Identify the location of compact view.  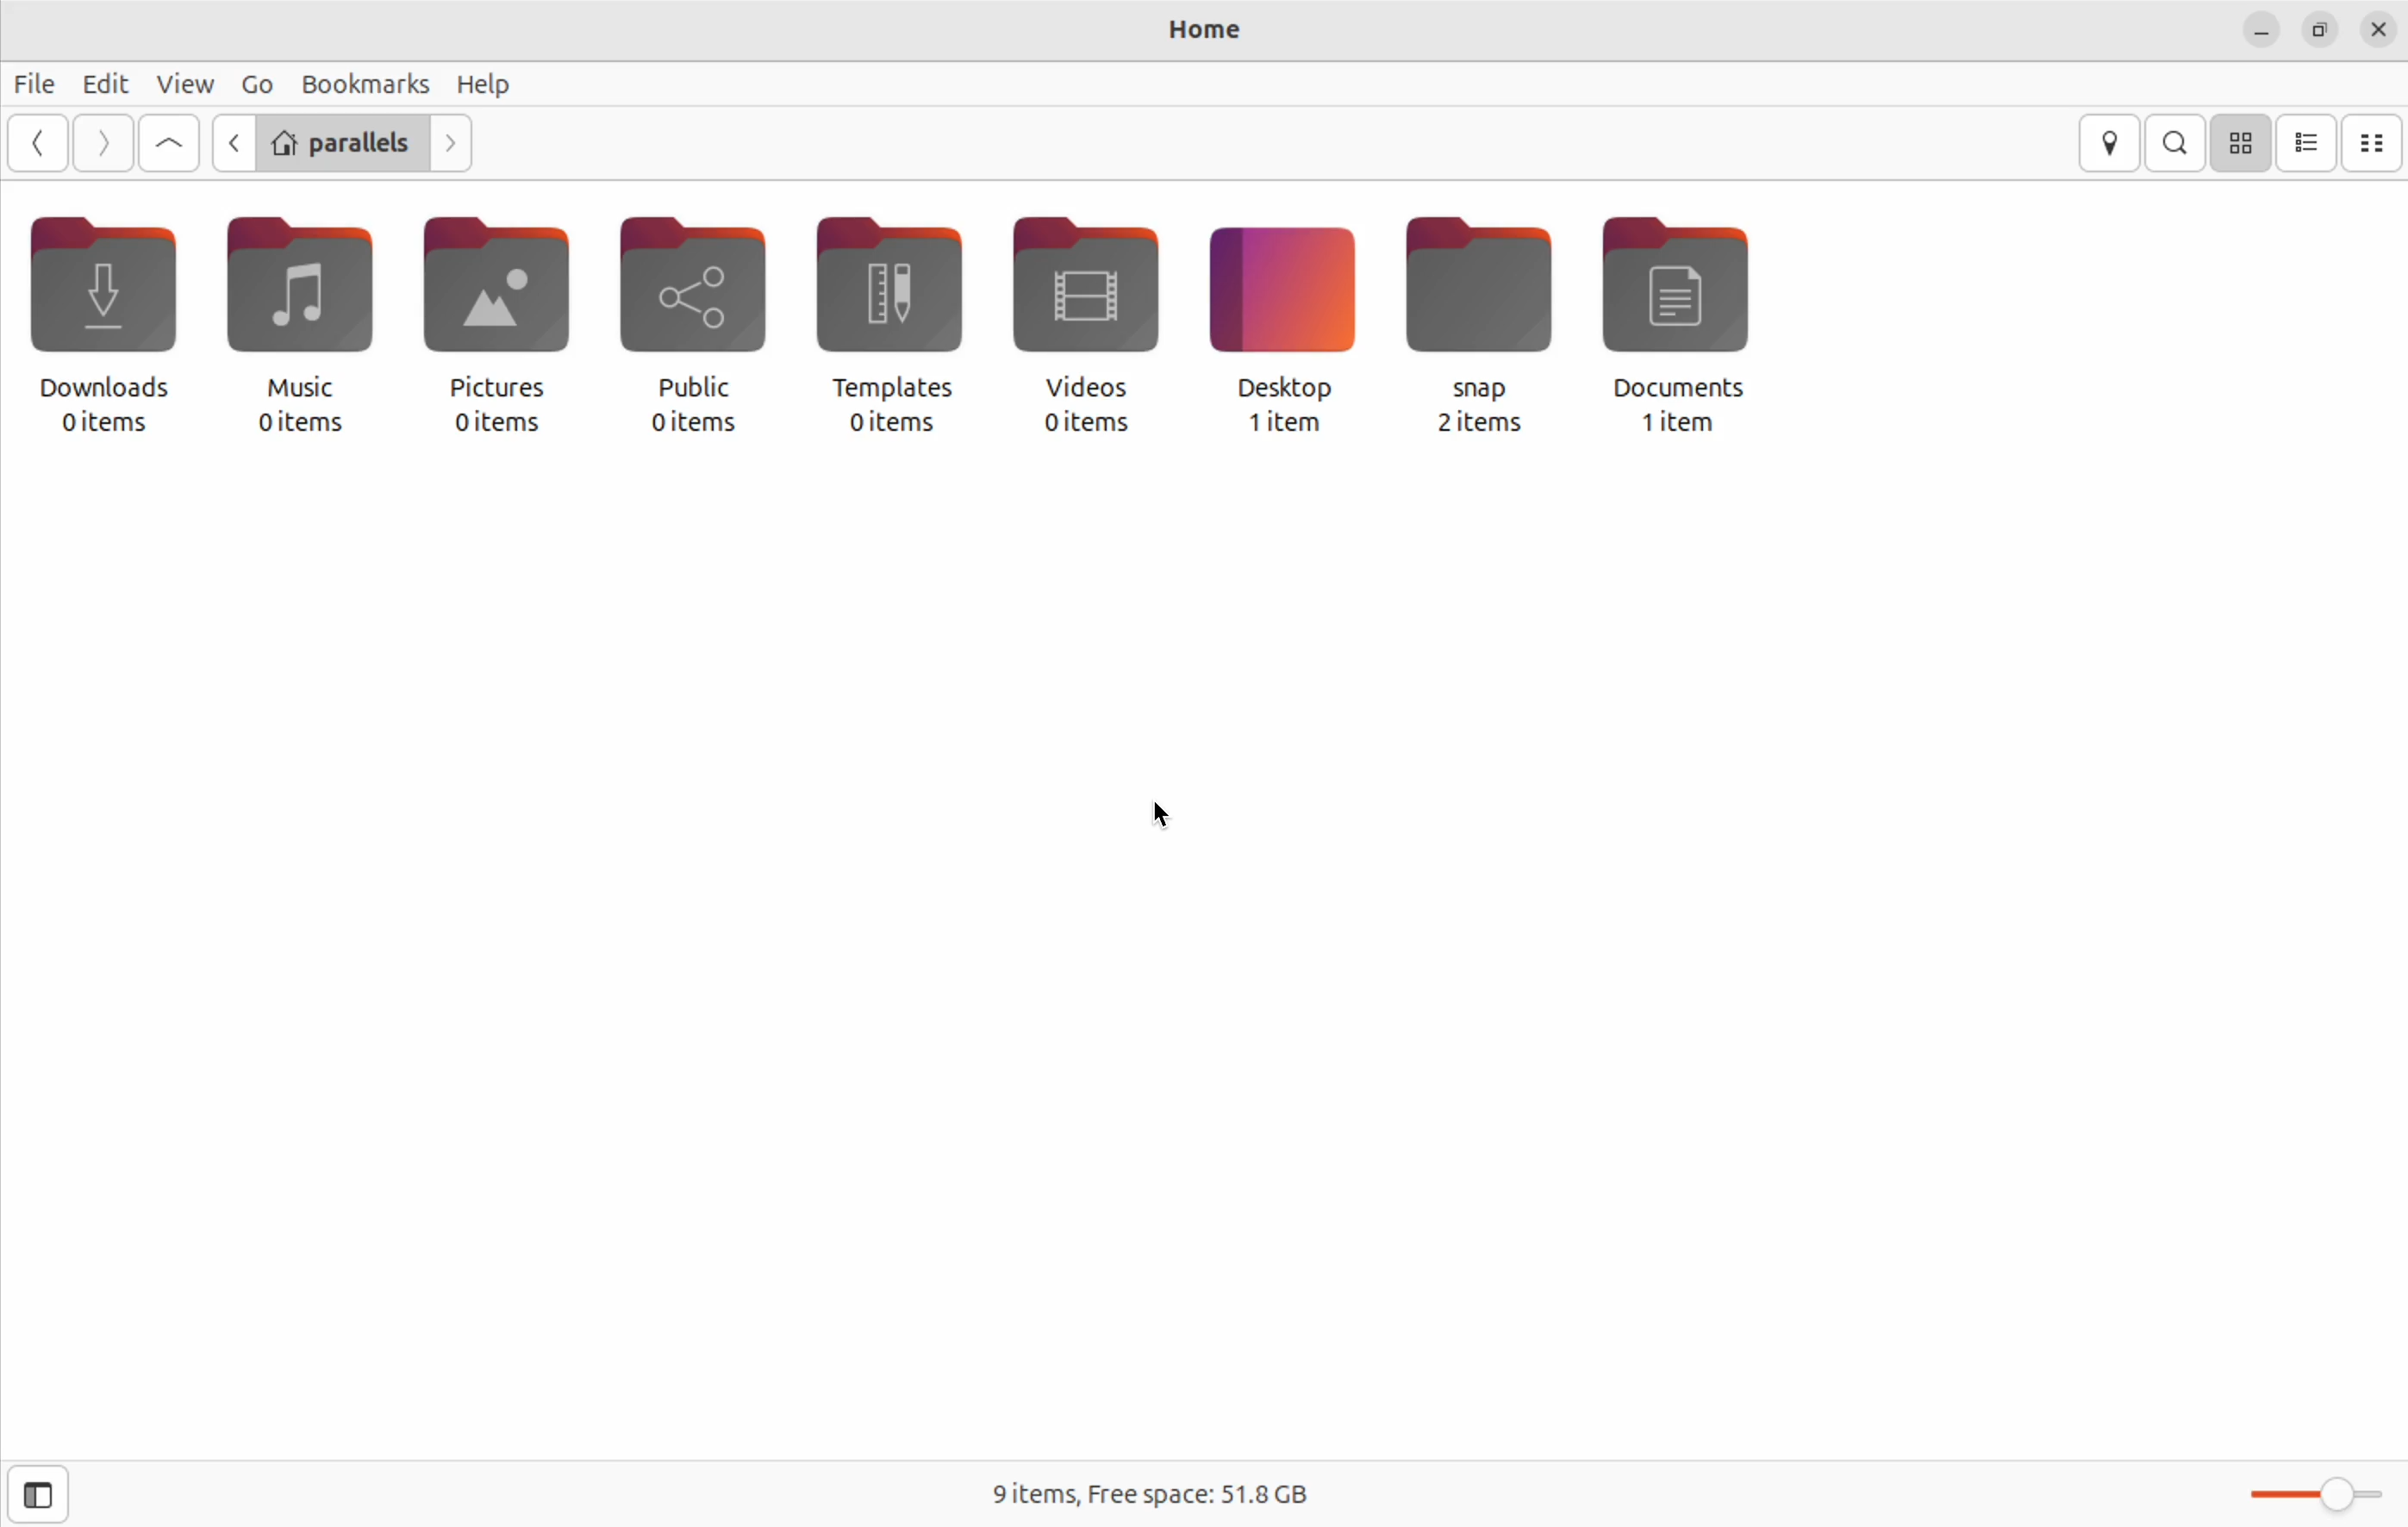
(2372, 139).